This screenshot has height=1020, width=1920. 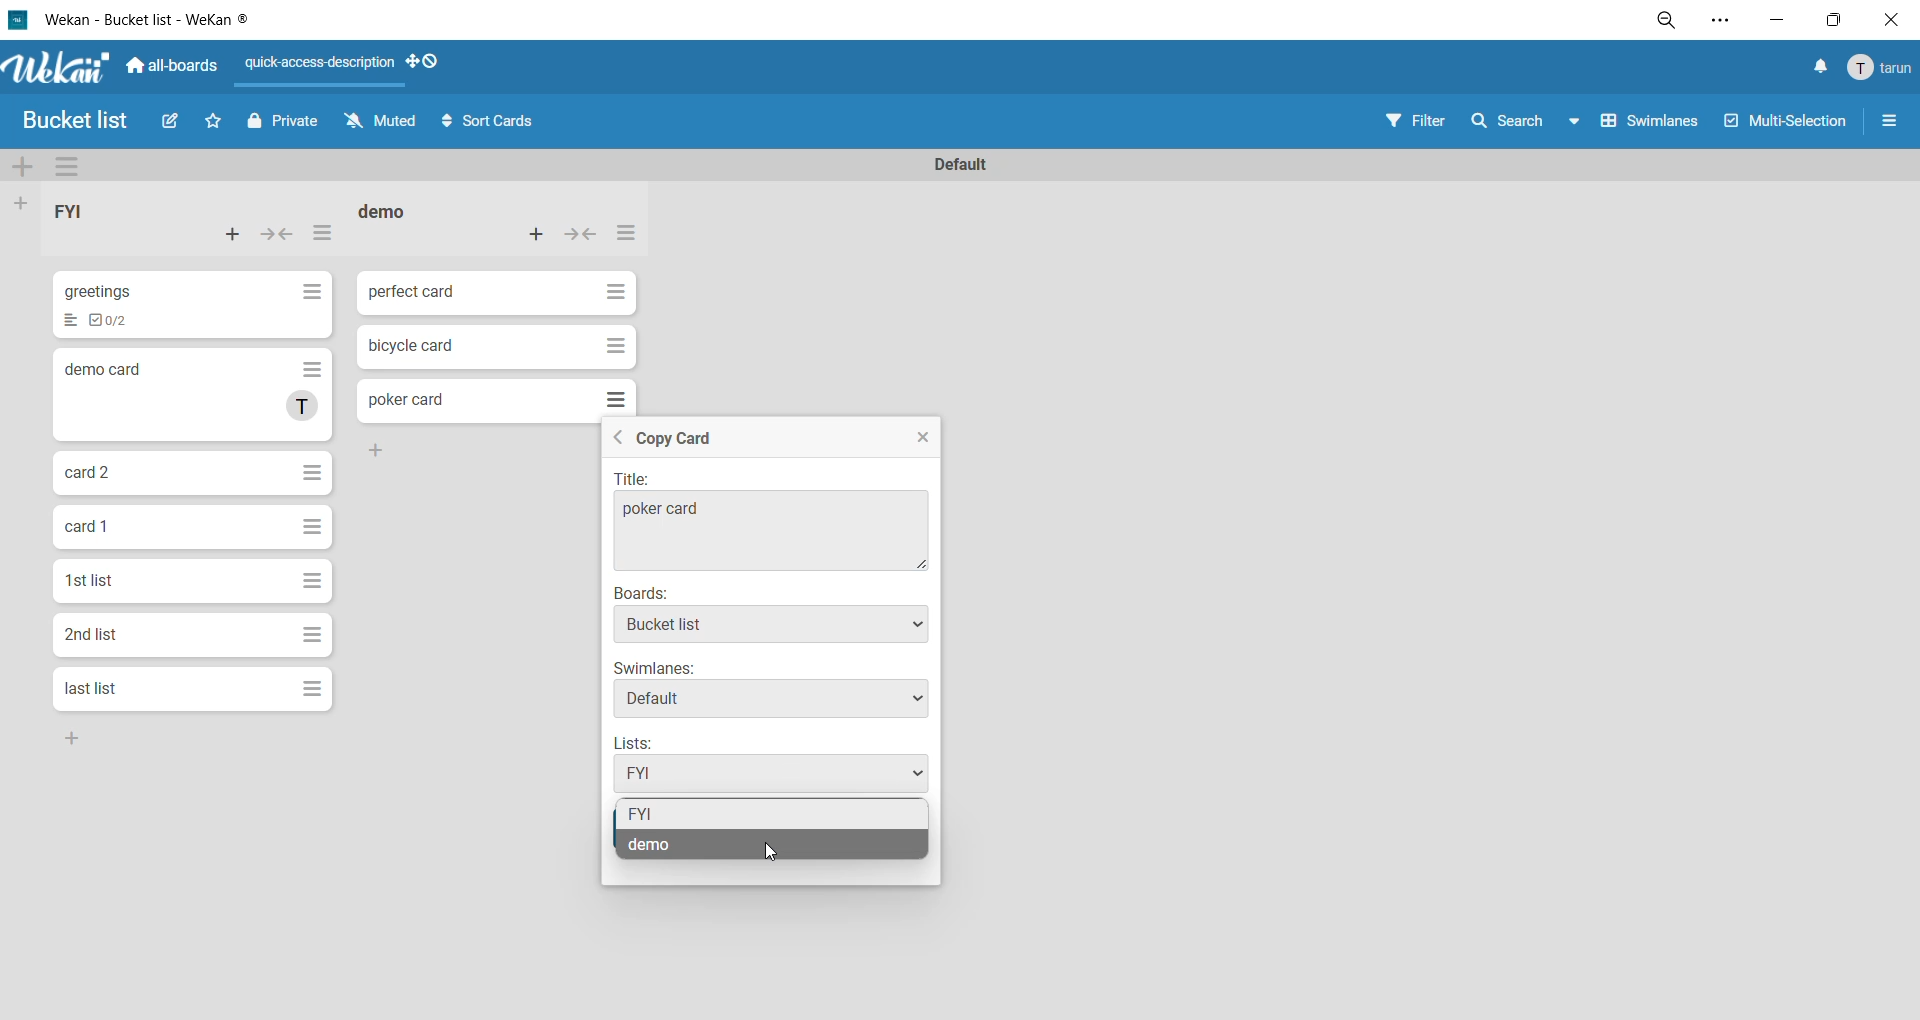 I want to click on List, so click(x=65, y=321).